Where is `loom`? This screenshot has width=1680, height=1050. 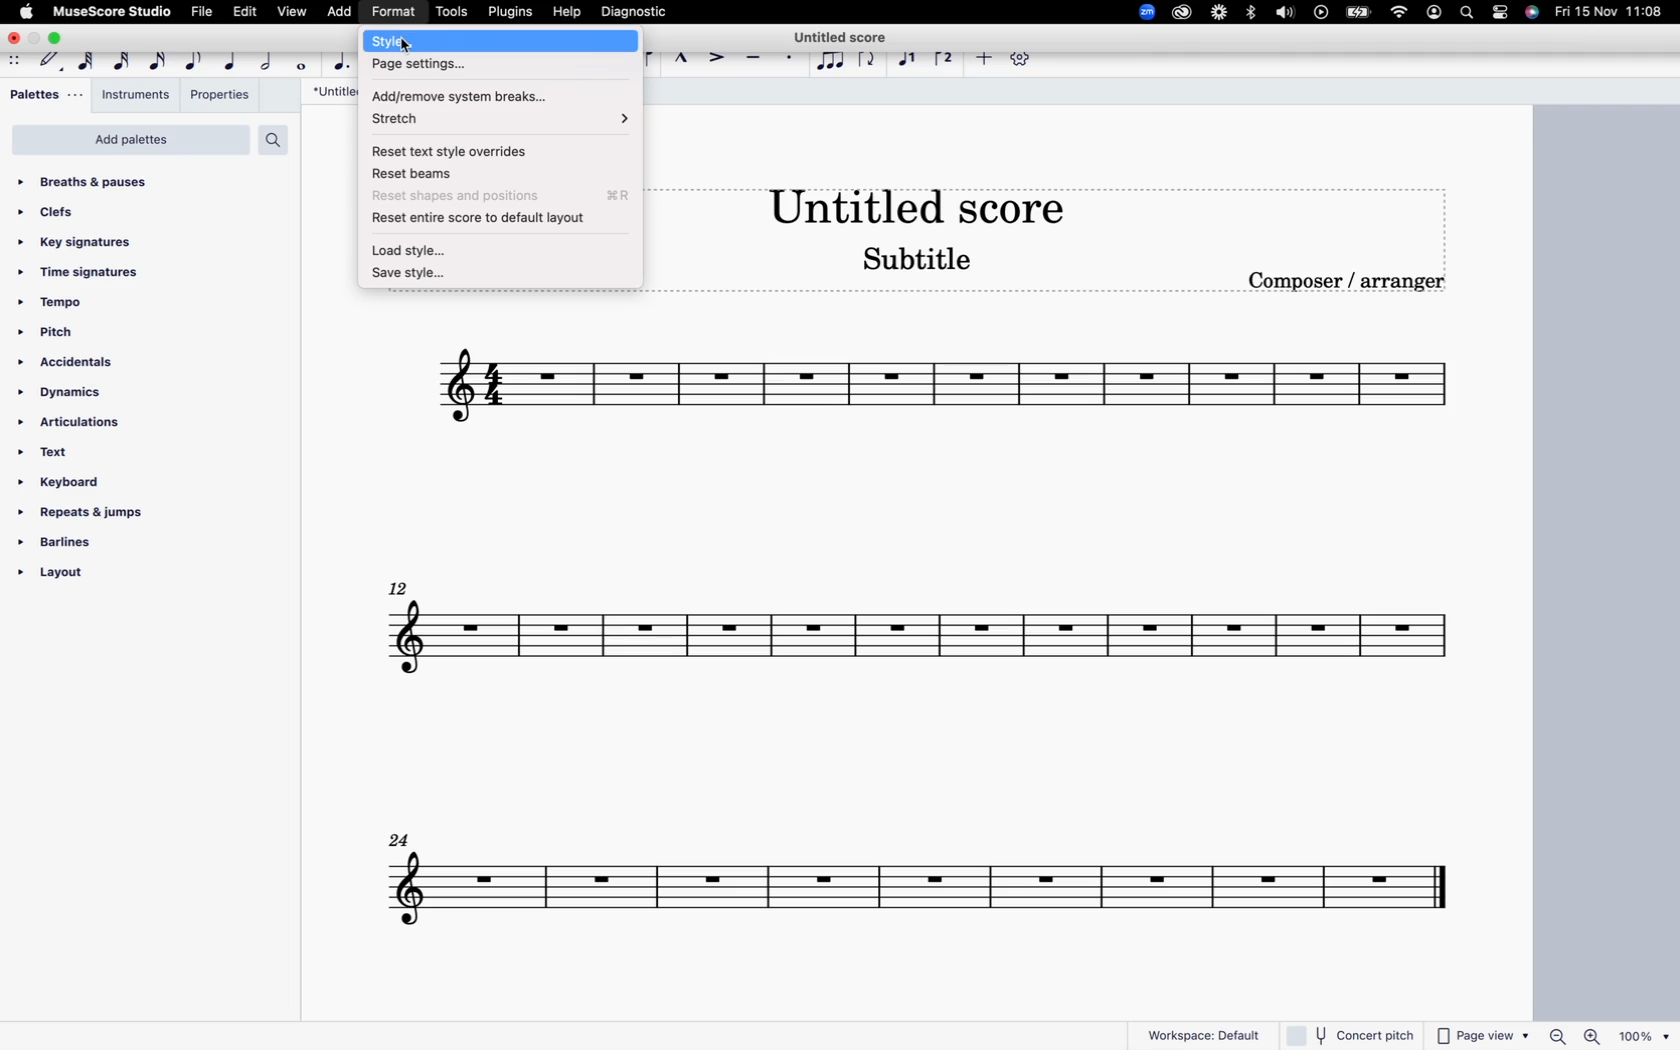
loom is located at coordinates (1218, 14).